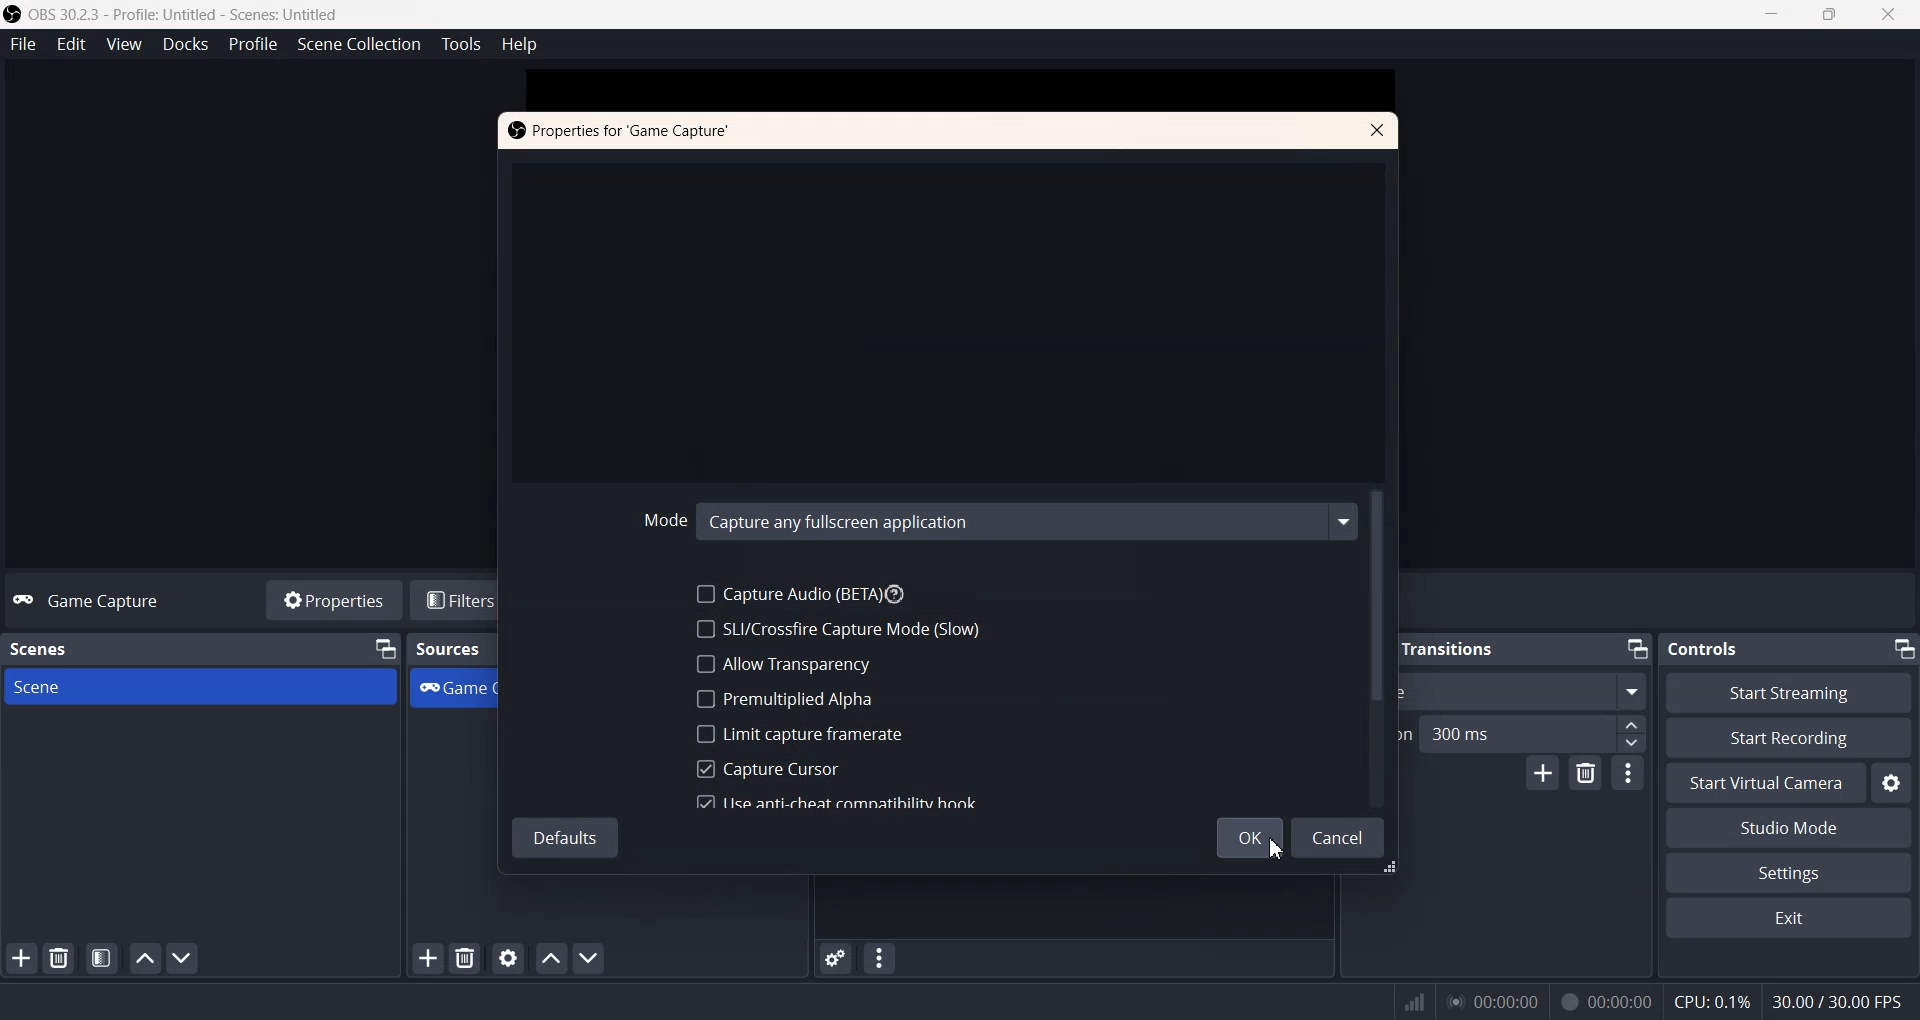 The image size is (1920, 1020). What do you see at coordinates (253, 45) in the screenshot?
I see `Profile` at bounding box center [253, 45].